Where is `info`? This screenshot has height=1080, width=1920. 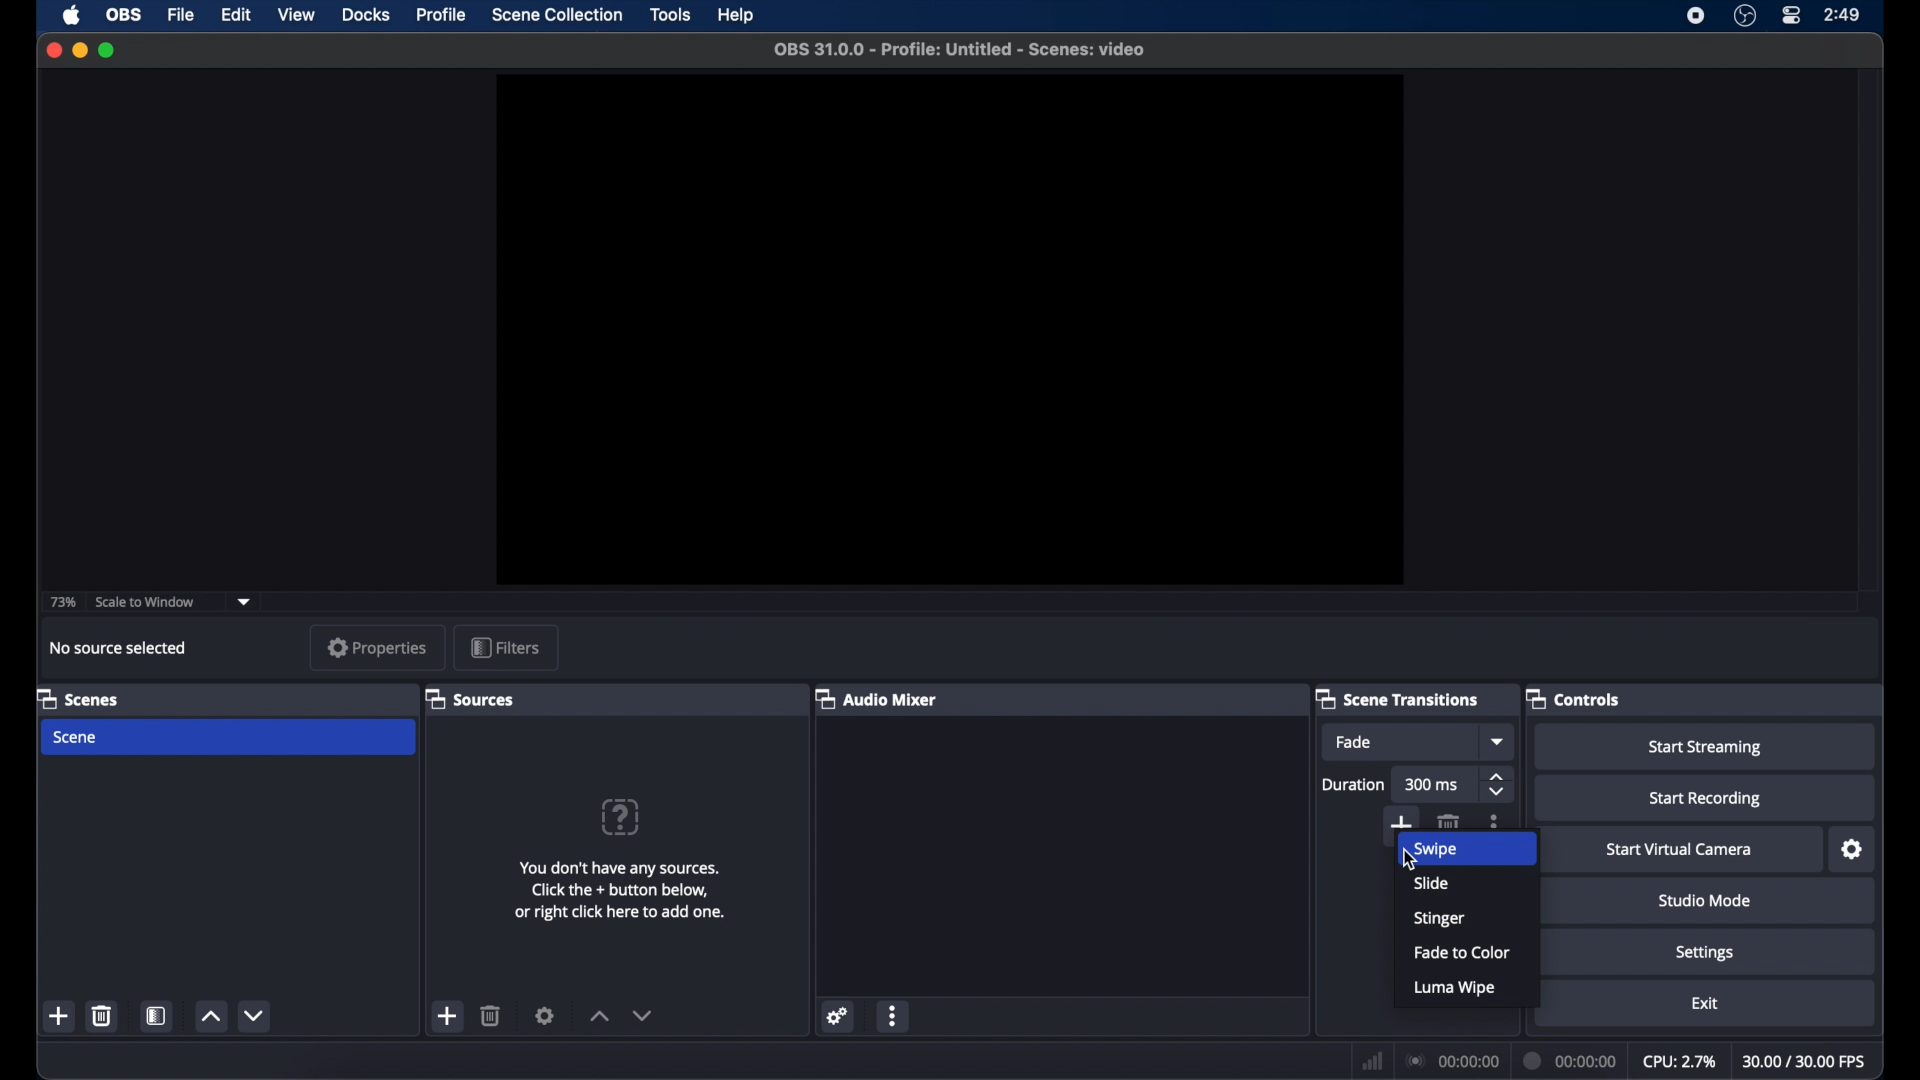 info is located at coordinates (622, 890).